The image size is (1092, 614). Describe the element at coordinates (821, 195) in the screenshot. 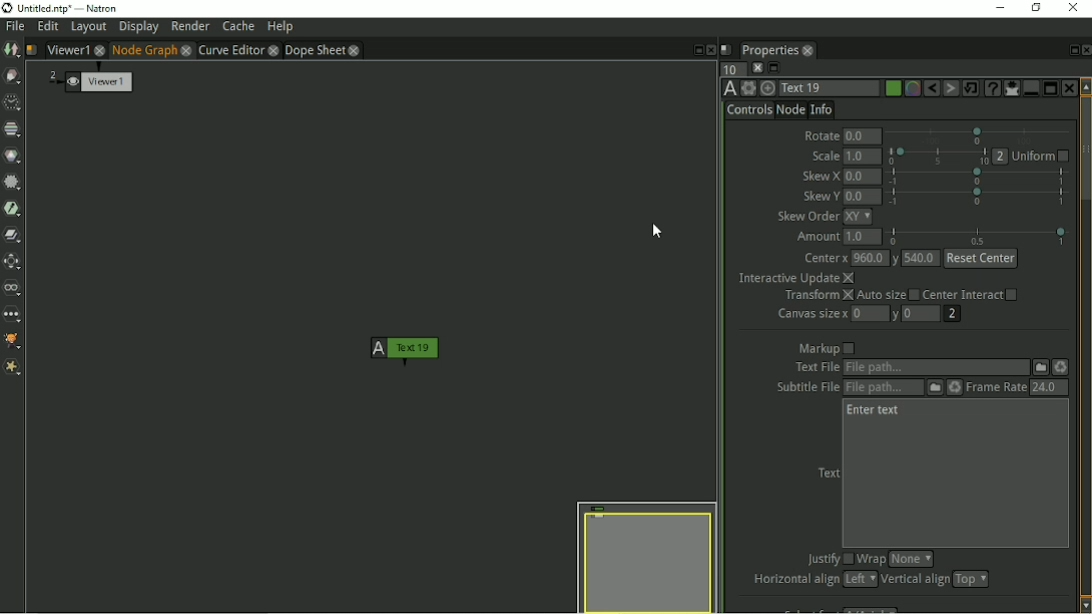

I see `Skew Y` at that location.